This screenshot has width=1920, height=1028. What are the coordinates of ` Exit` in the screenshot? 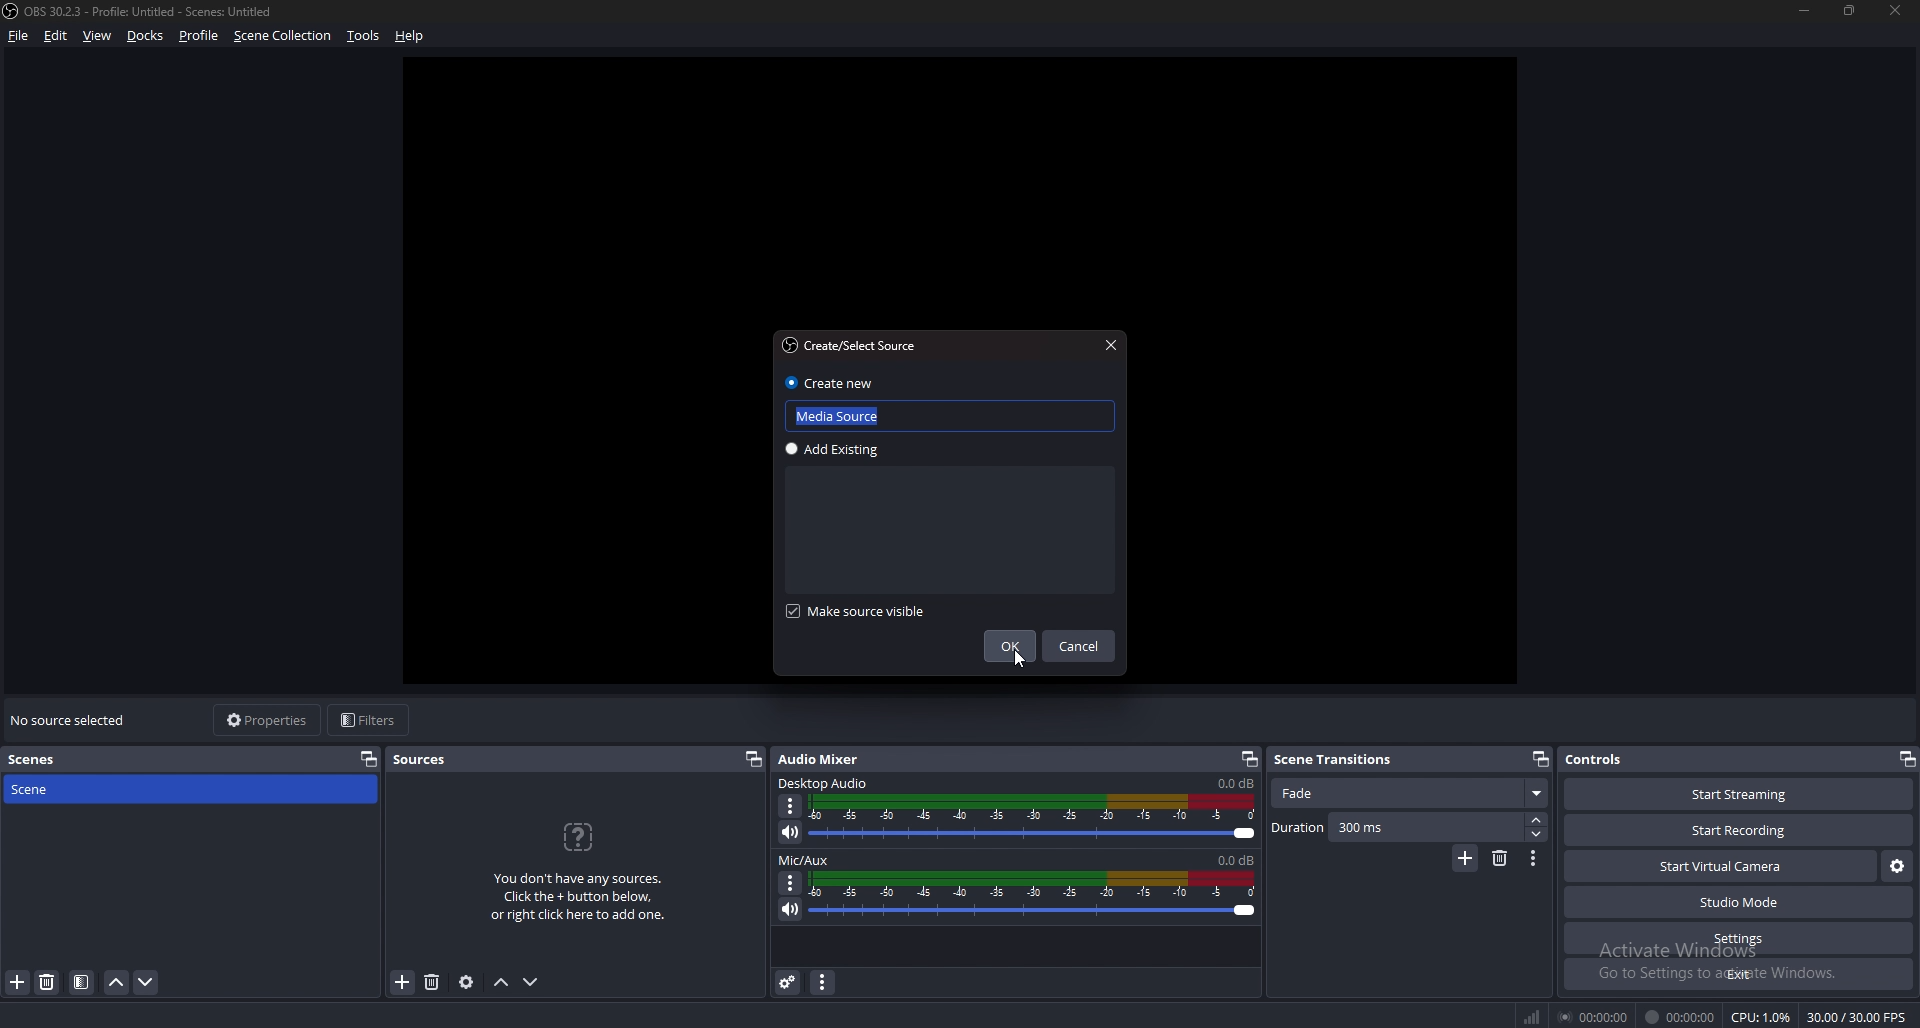 It's located at (1740, 974).